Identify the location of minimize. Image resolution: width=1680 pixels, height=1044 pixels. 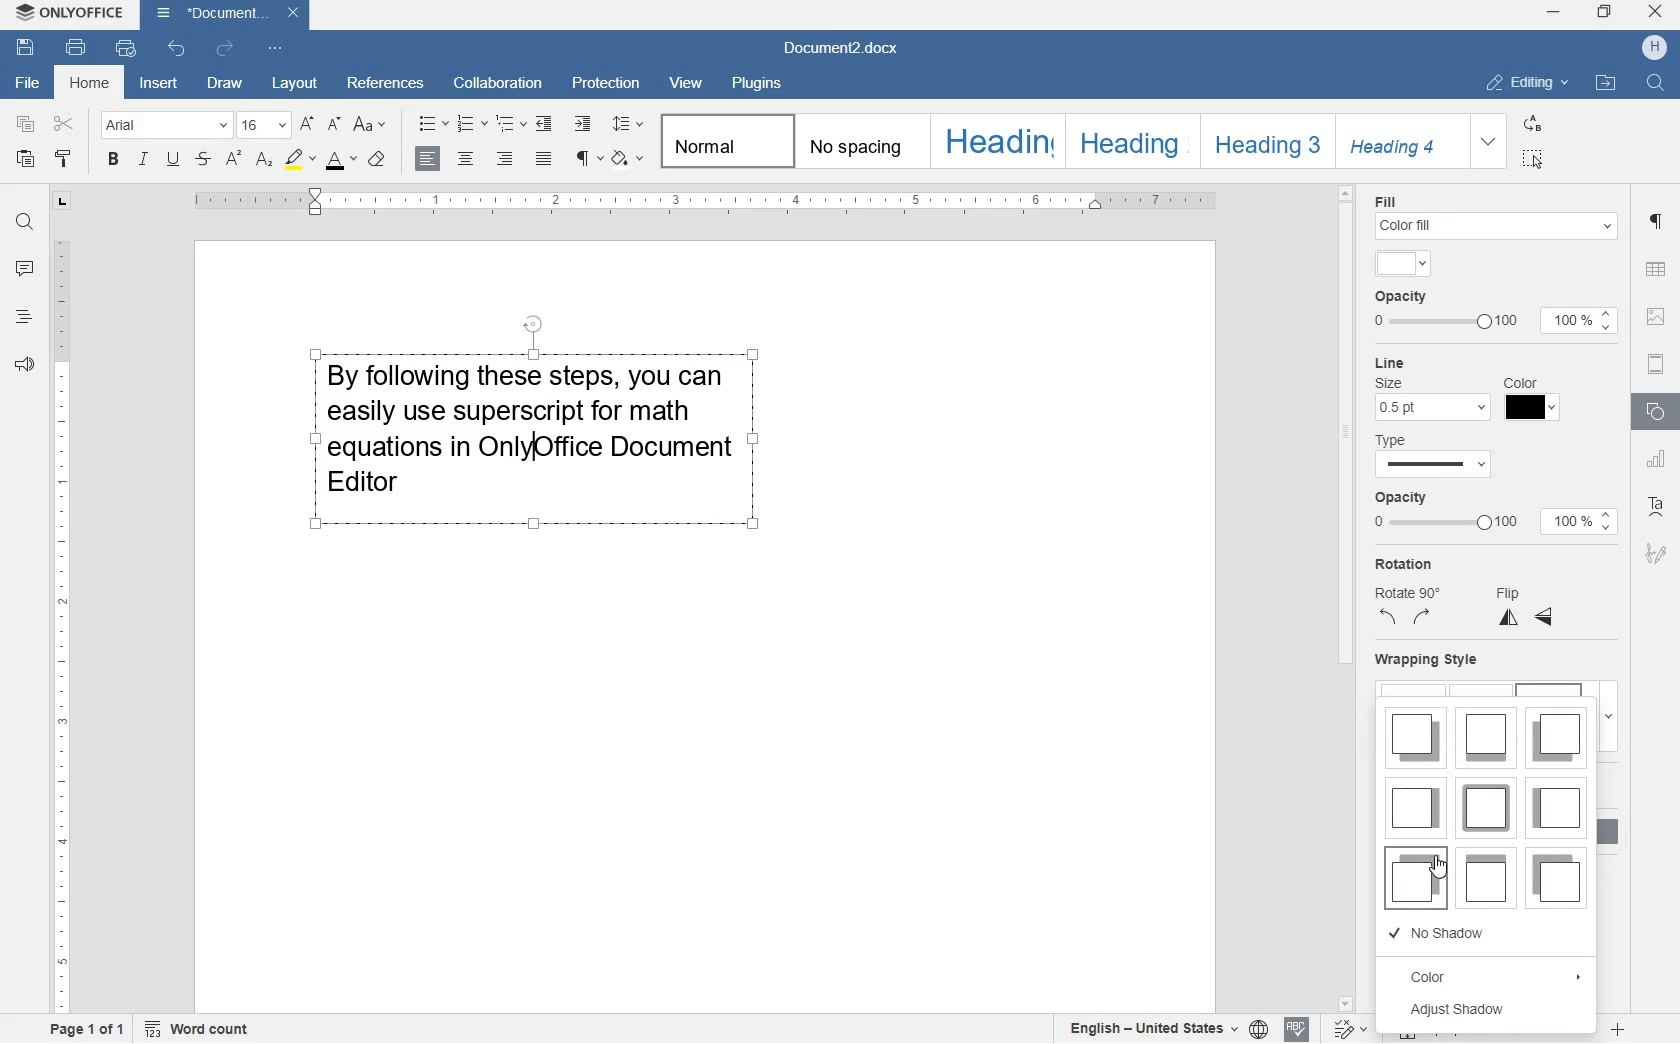
(1553, 10).